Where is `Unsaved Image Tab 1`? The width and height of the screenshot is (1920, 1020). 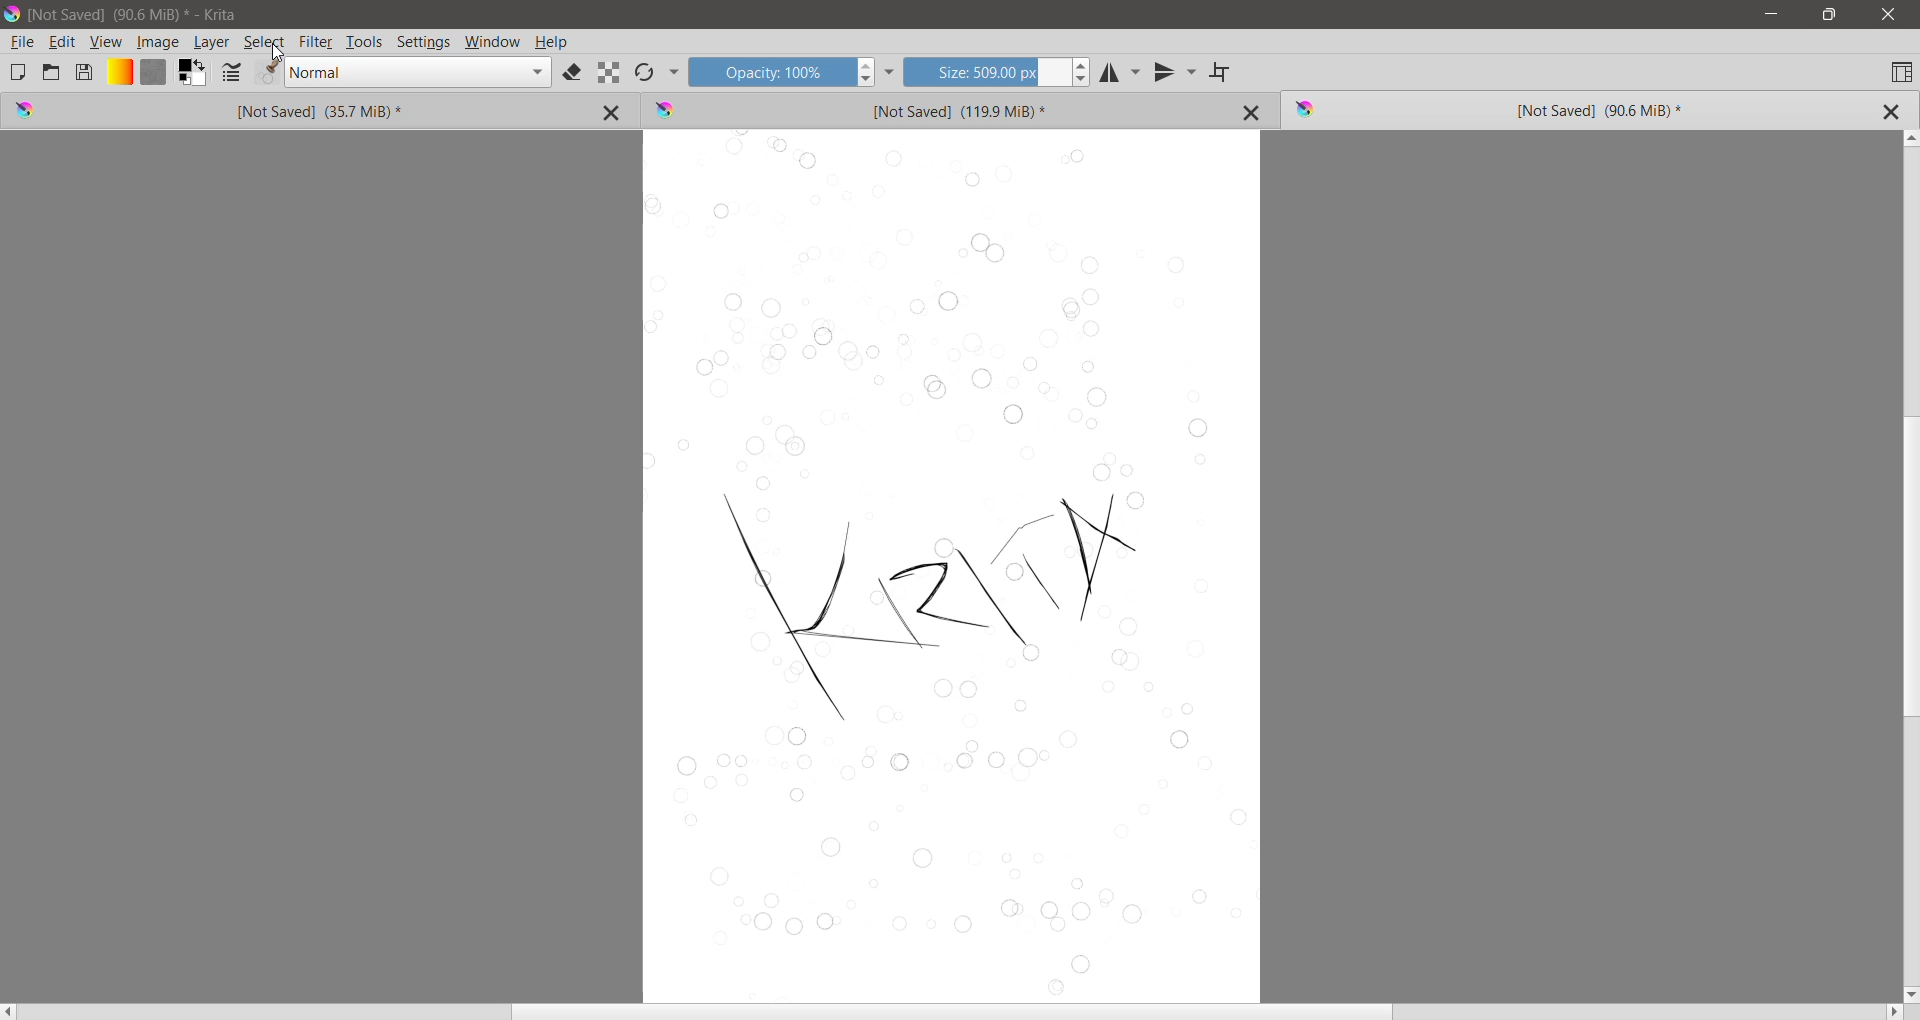 Unsaved Image Tab 1 is located at coordinates (255, 110).